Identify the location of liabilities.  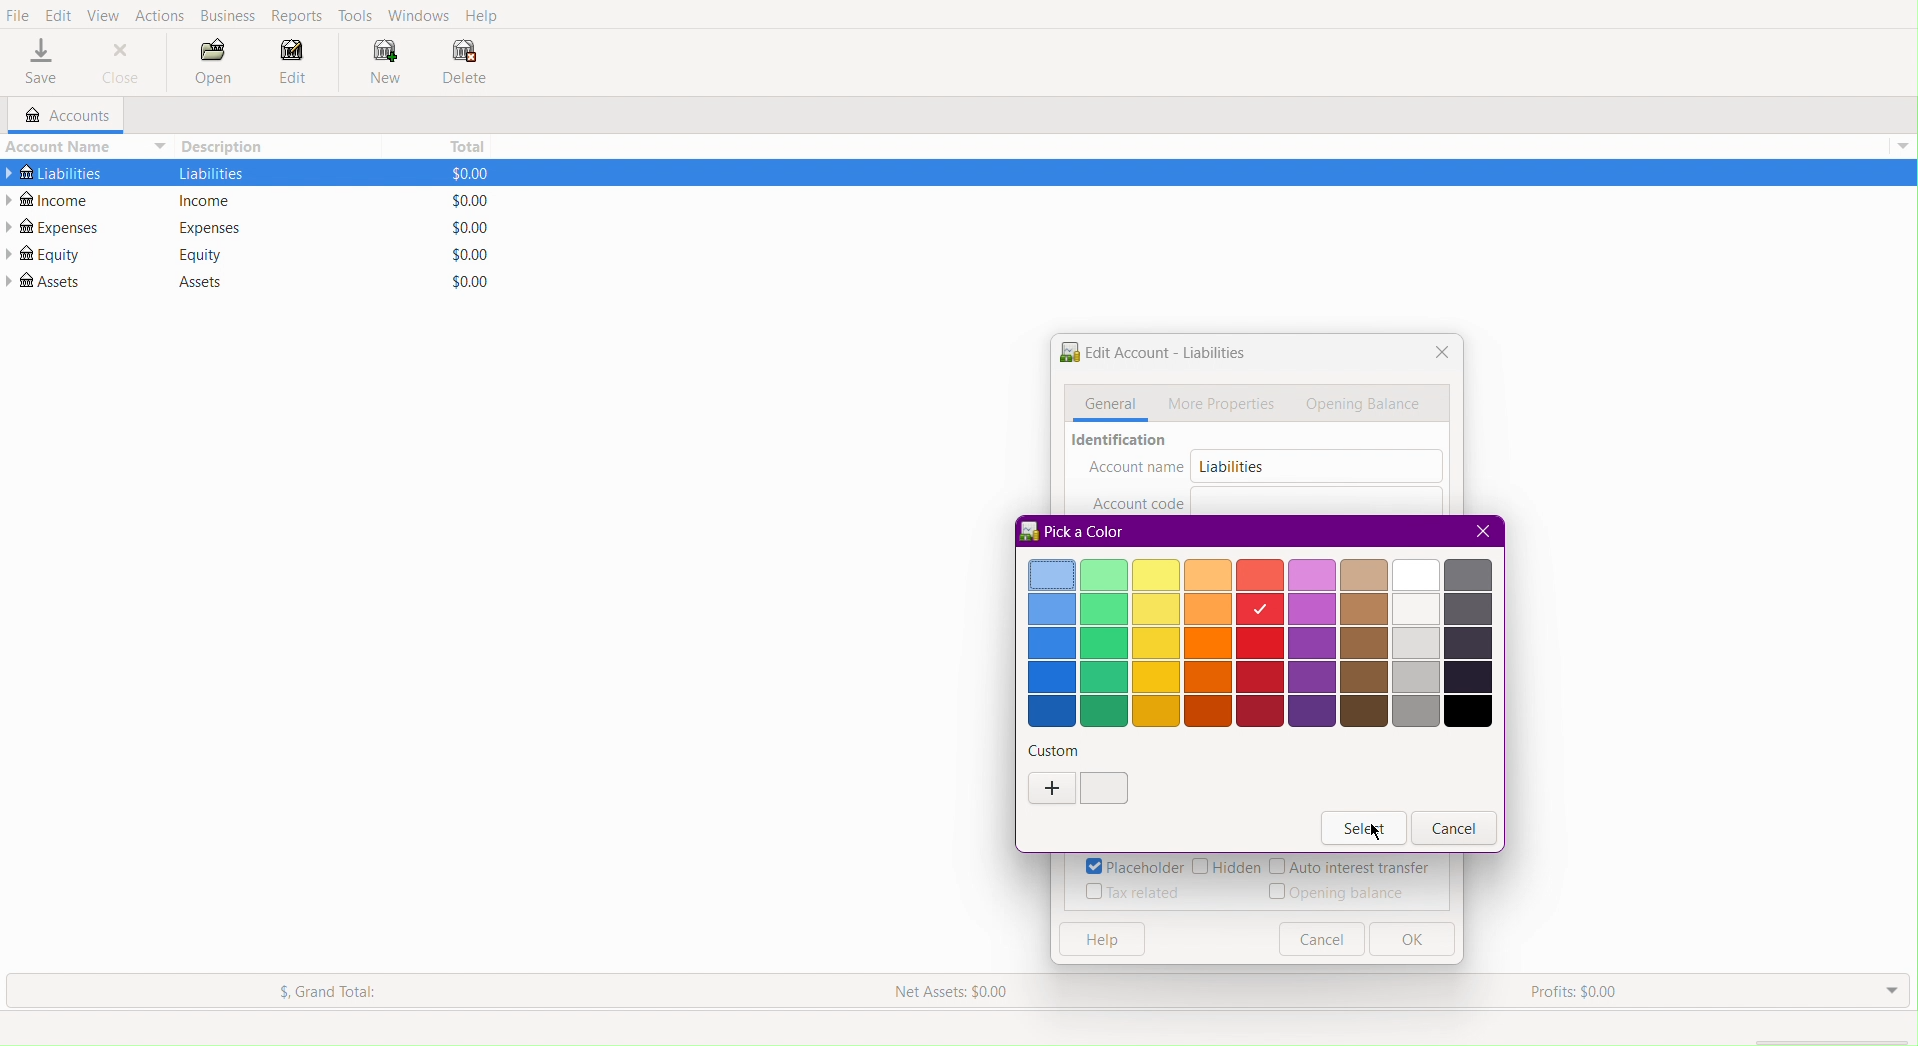
(211, 173).